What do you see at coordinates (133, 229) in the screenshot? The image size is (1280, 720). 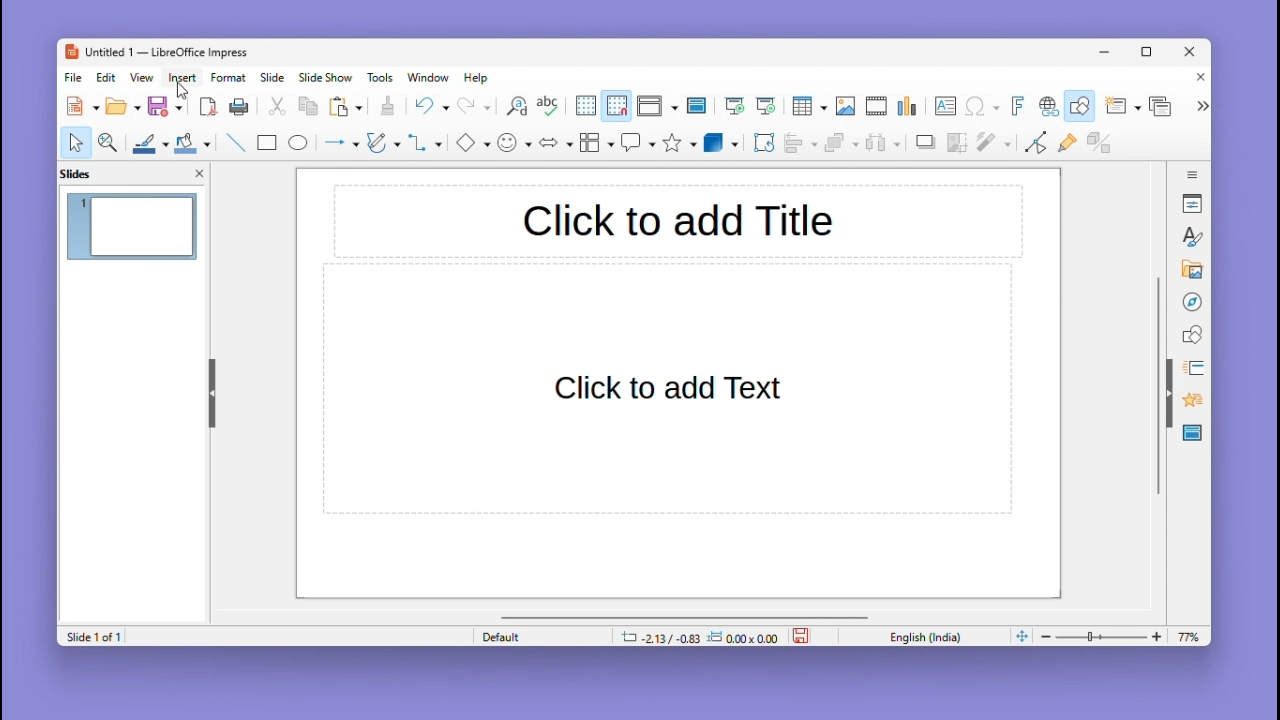 I see `current slide` at bounding box center [133, 229].